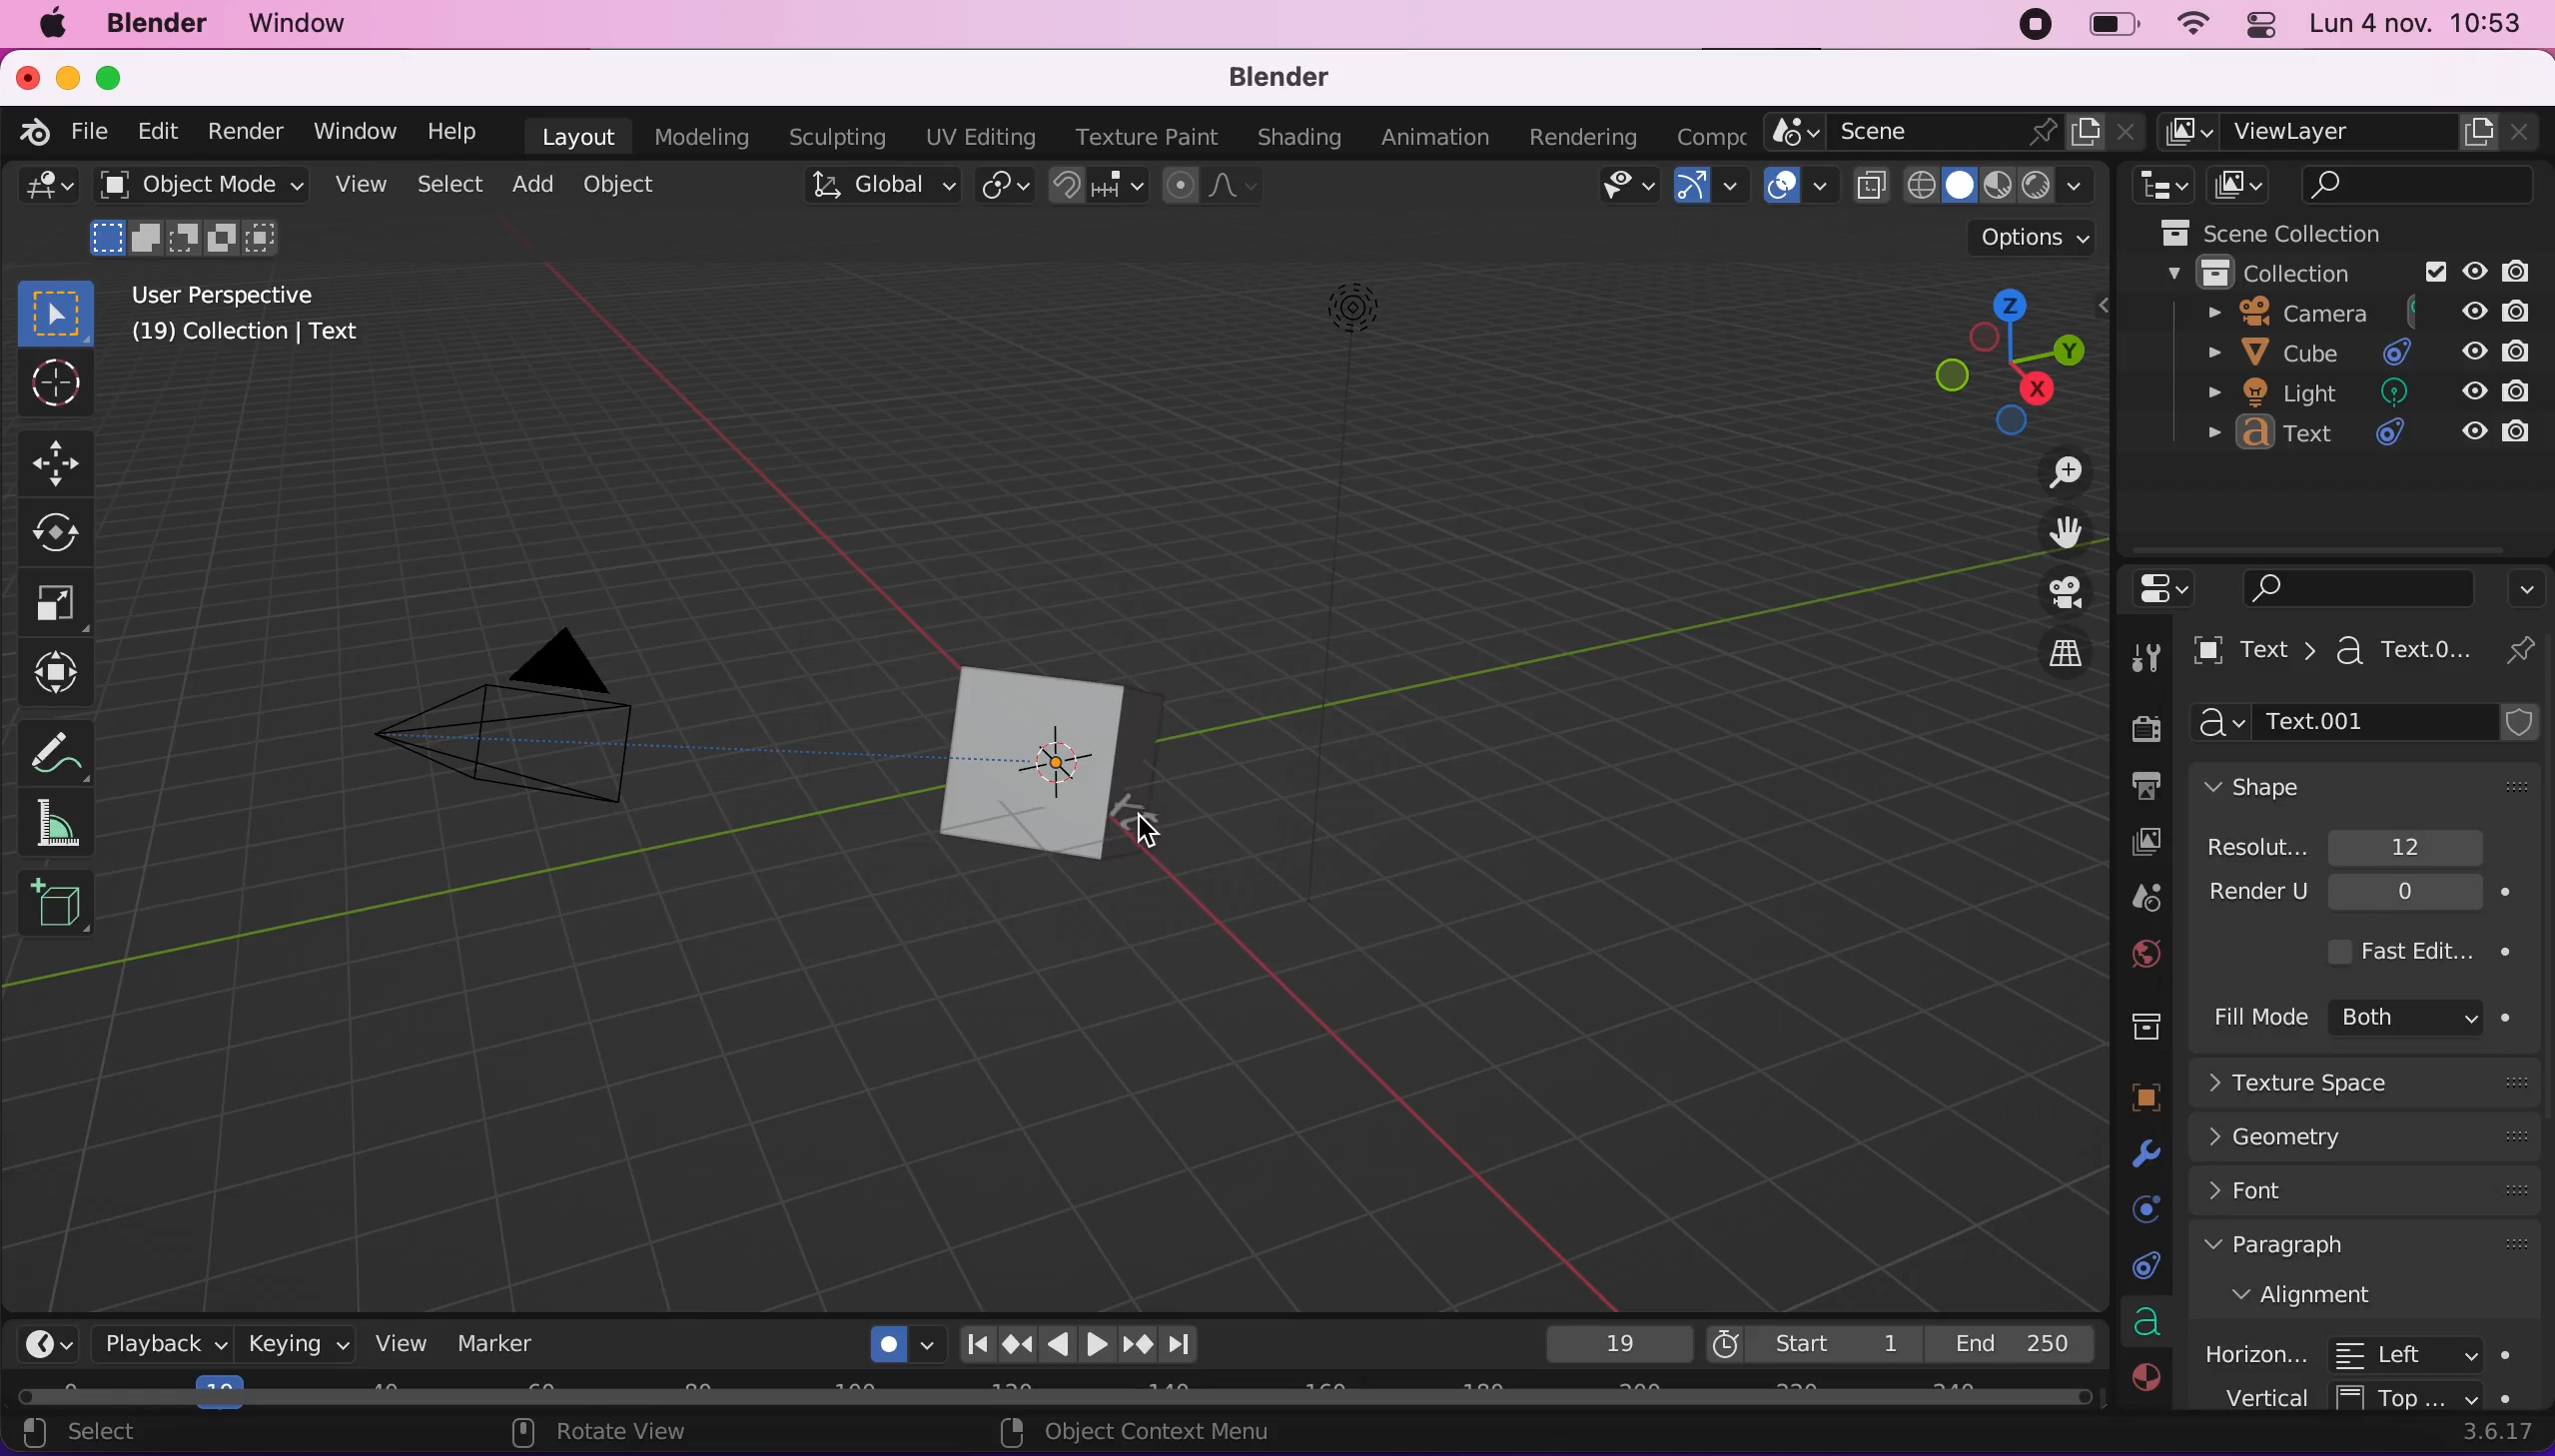  I want to click on cube, so click(967, 753).